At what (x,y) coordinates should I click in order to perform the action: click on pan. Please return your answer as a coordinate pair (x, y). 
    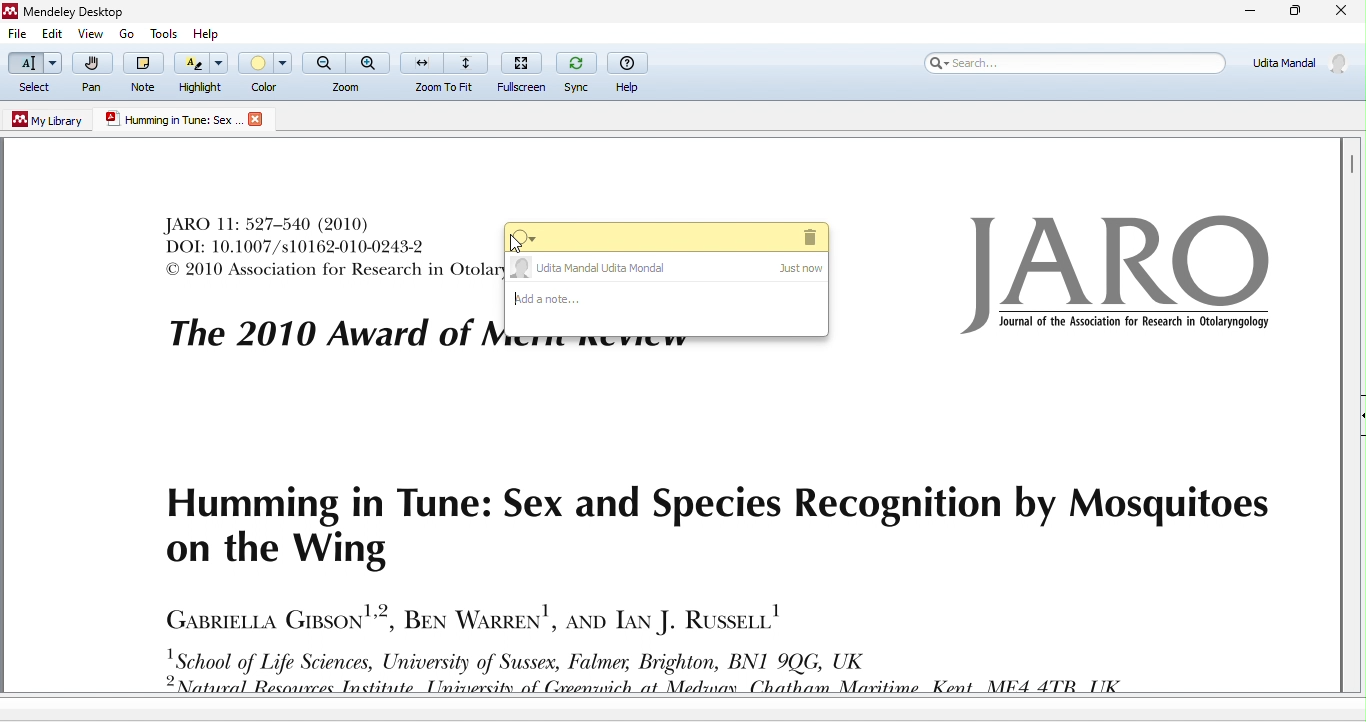
    Looking at the image, I should click on (97, 74).